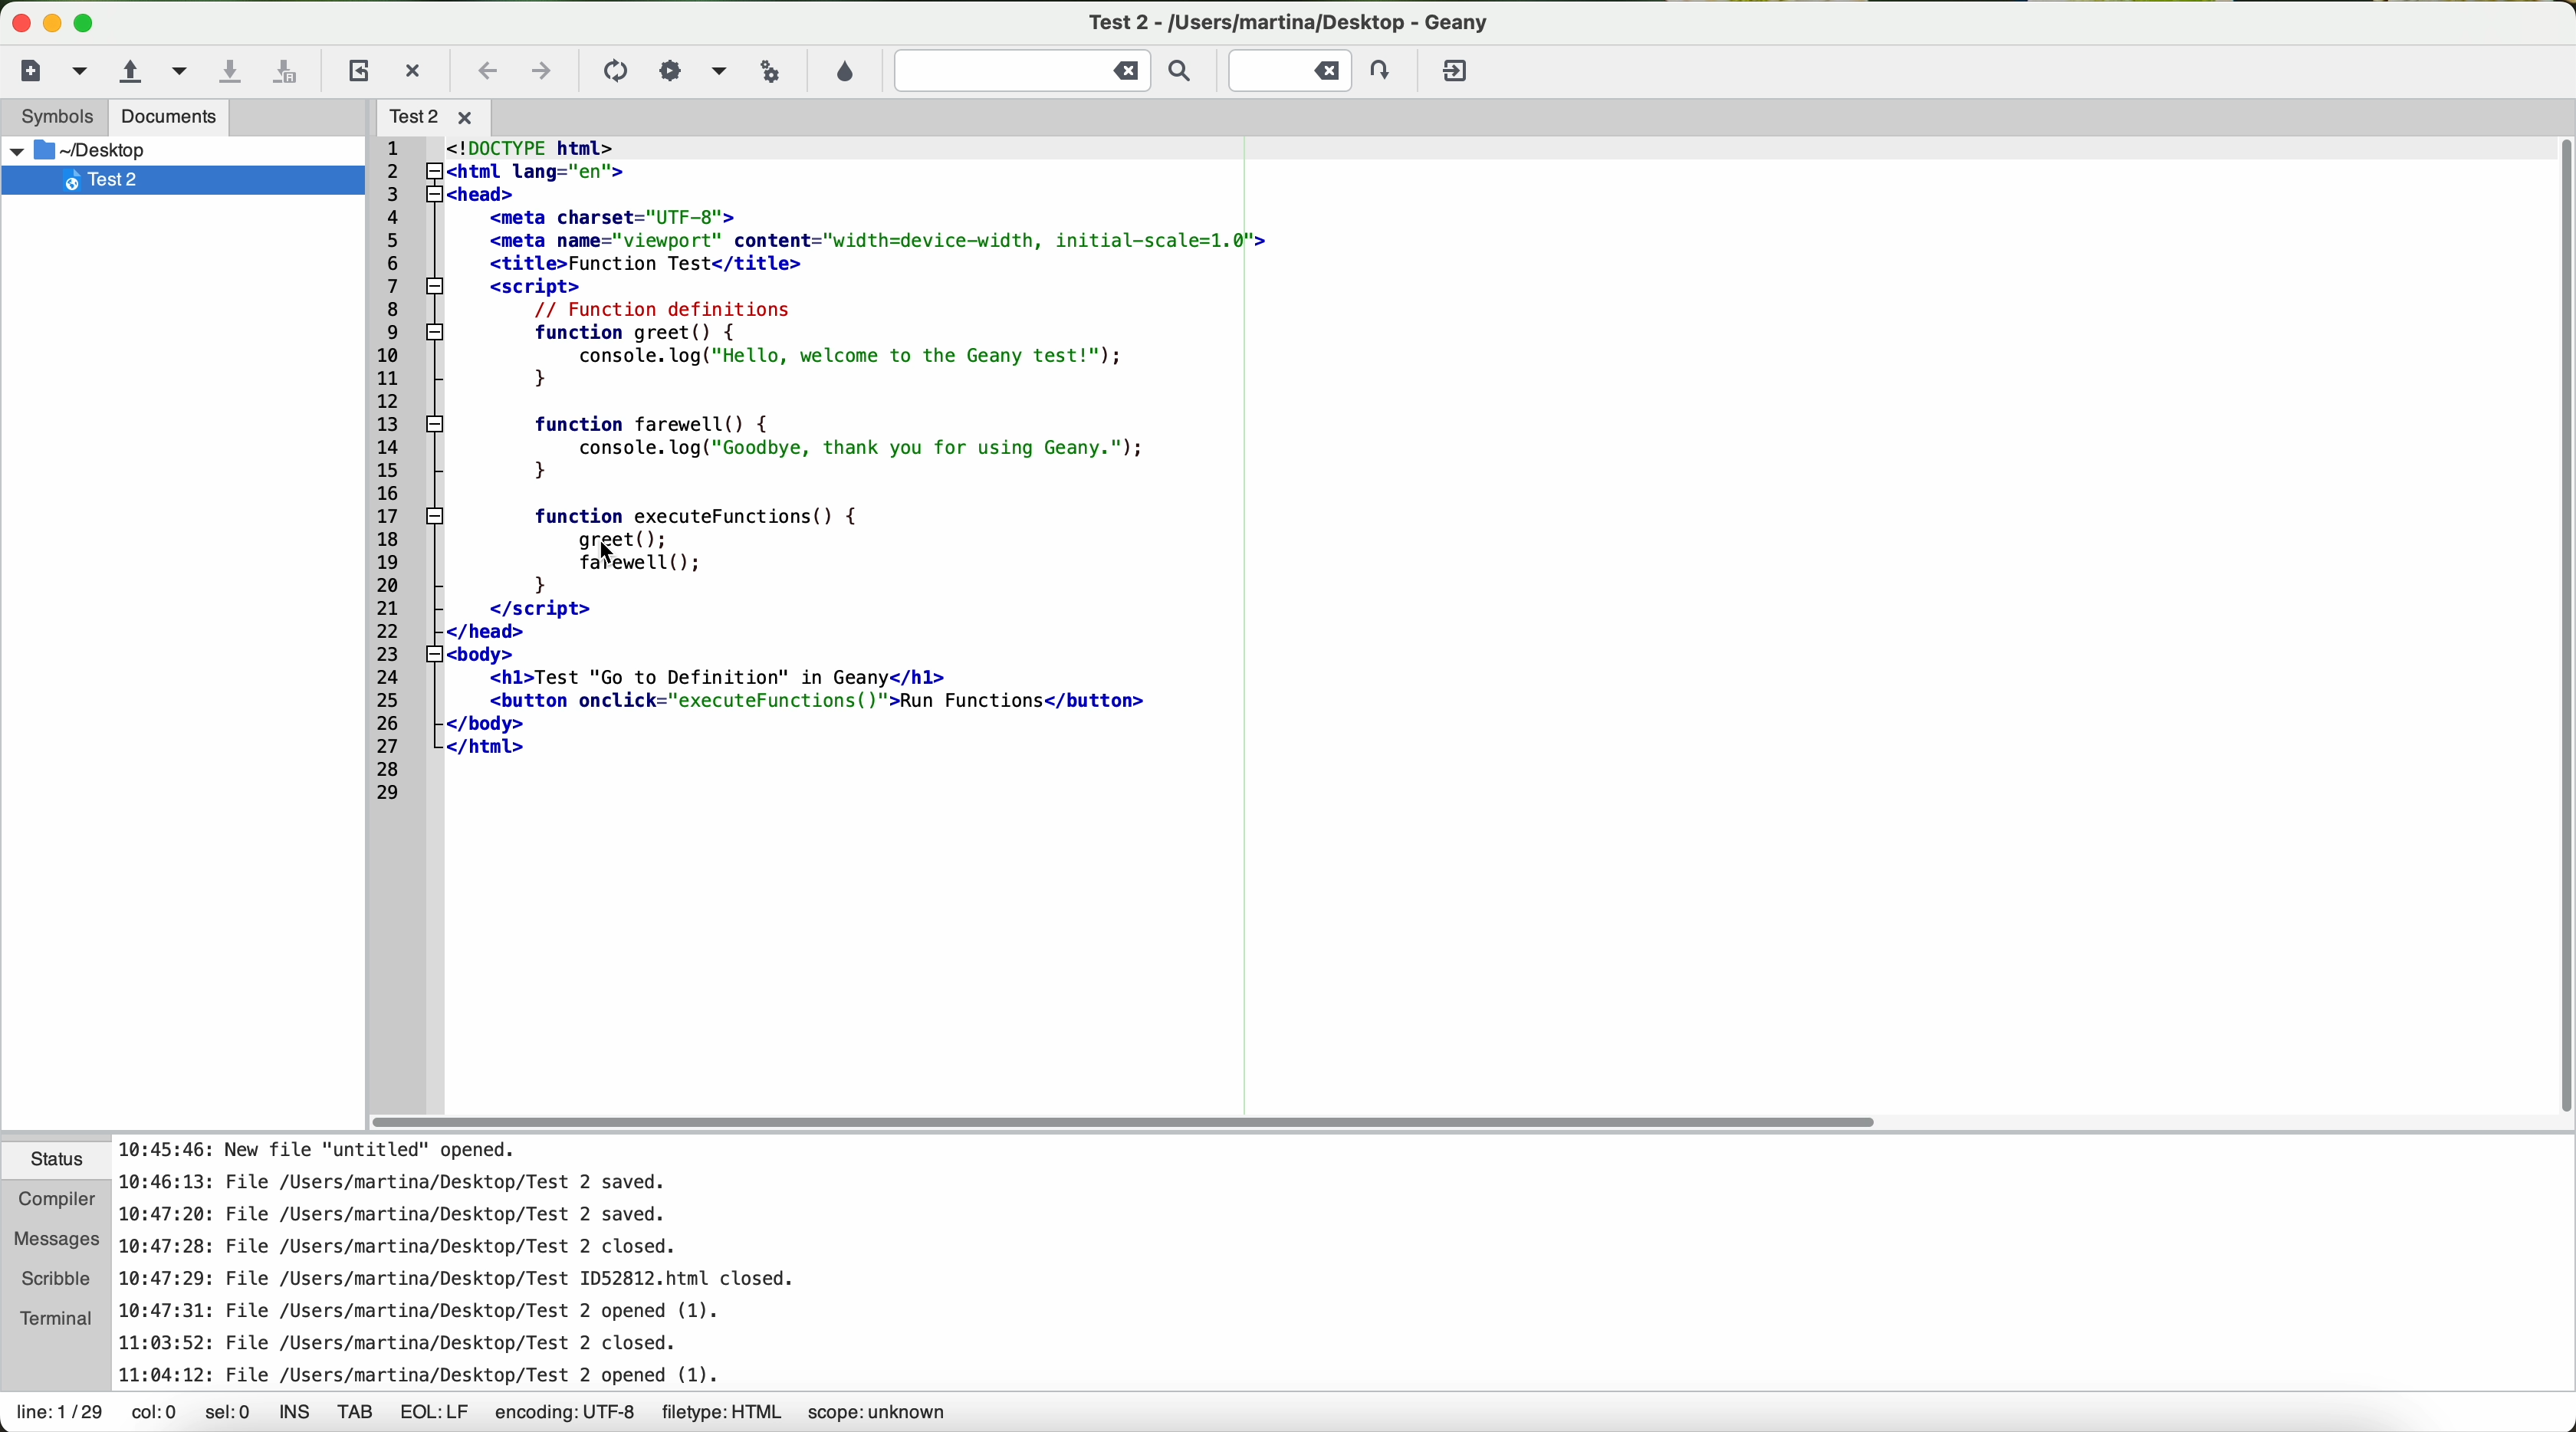 The image size is (2576, 1432). What do you see at coordinates (240, 71) in the screenshot?
I see `save the current file` at bounding box center [240, 71].